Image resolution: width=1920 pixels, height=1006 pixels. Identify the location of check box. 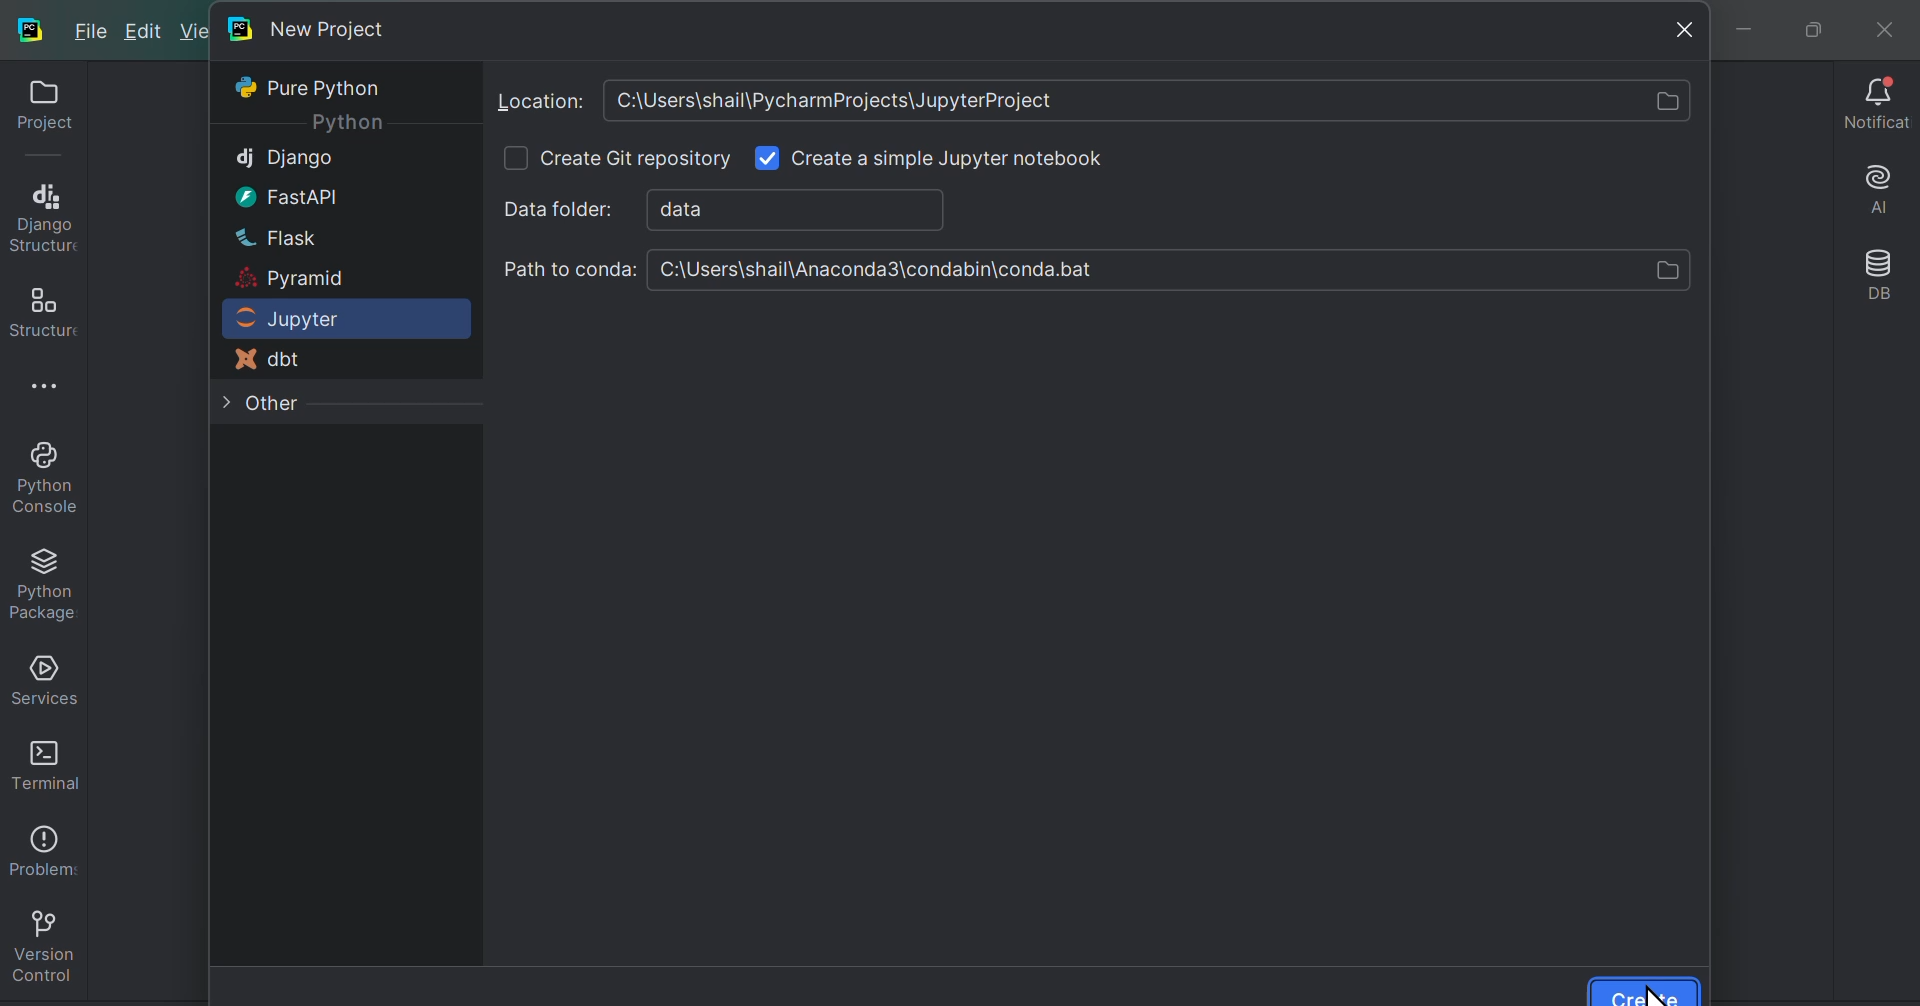
(765, 157).